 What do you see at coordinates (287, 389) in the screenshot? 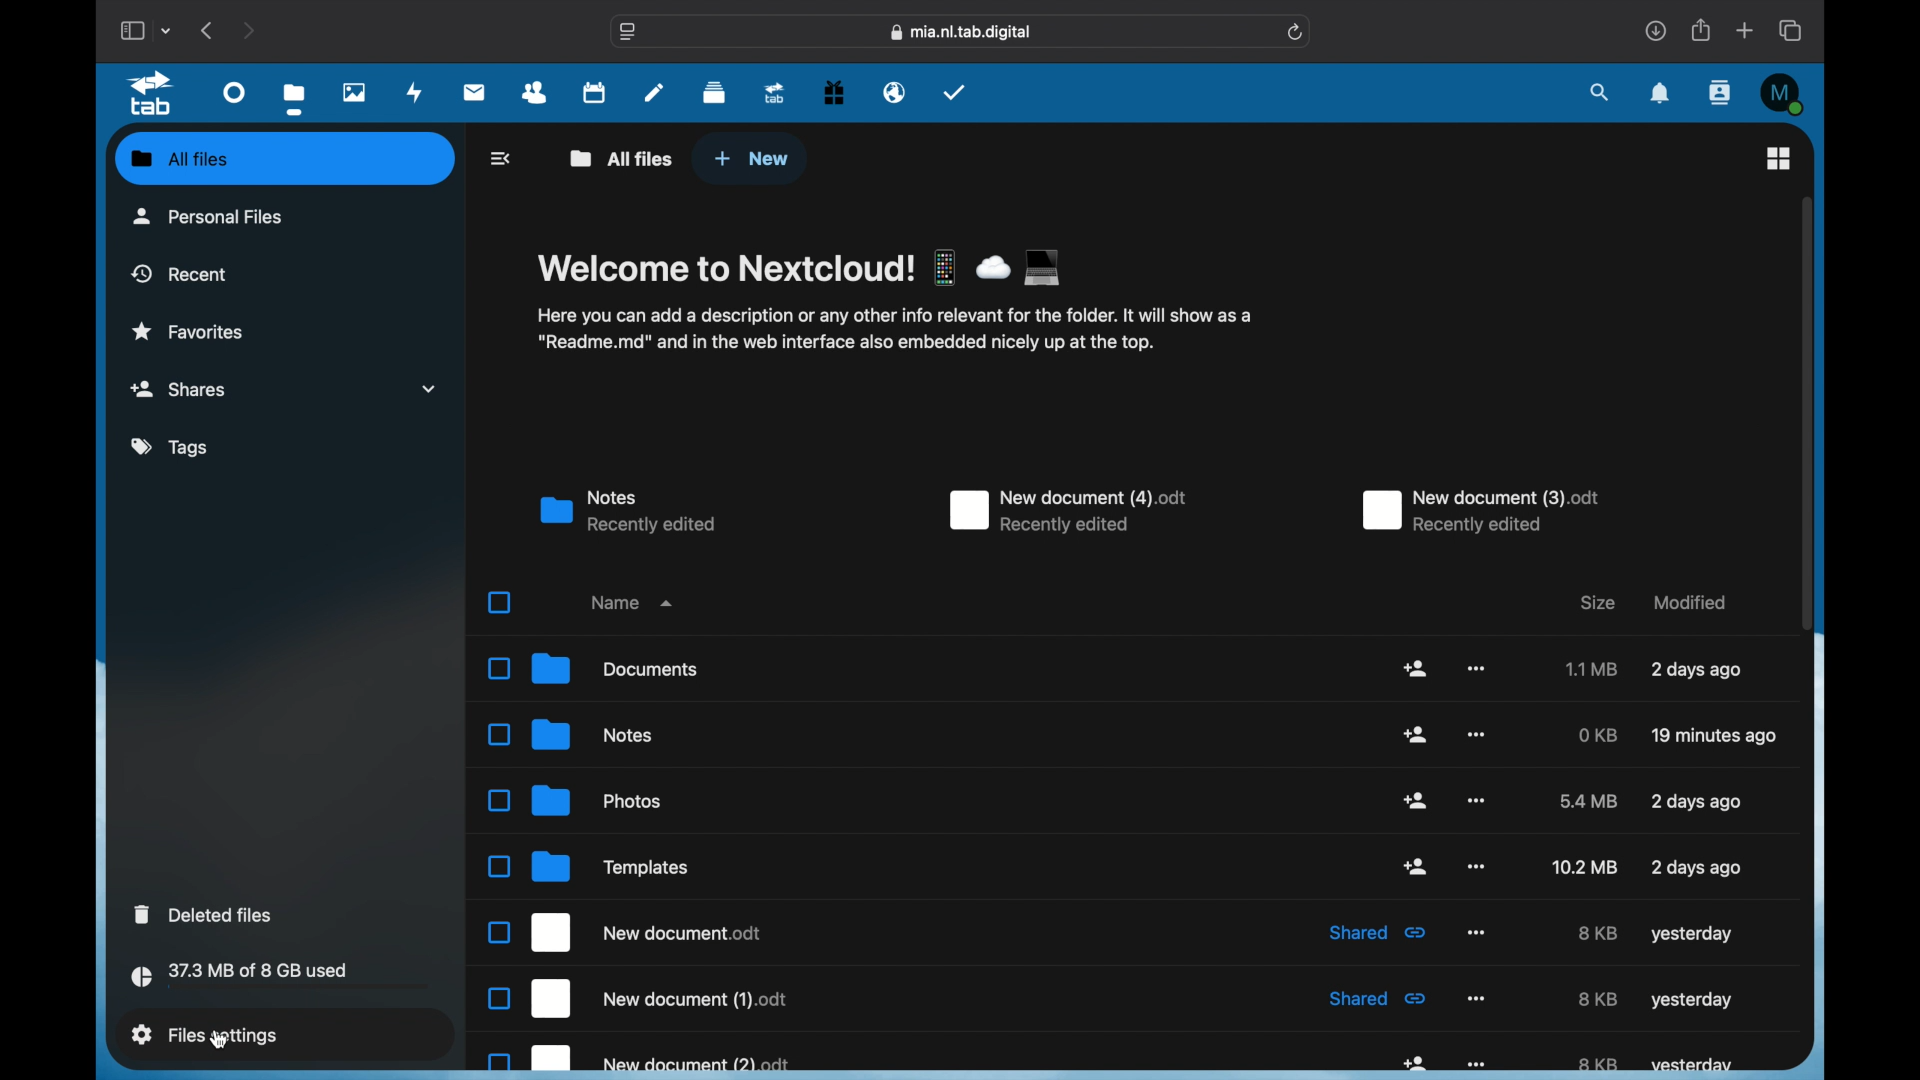
I see `shares` at bounding box center [287, 389].